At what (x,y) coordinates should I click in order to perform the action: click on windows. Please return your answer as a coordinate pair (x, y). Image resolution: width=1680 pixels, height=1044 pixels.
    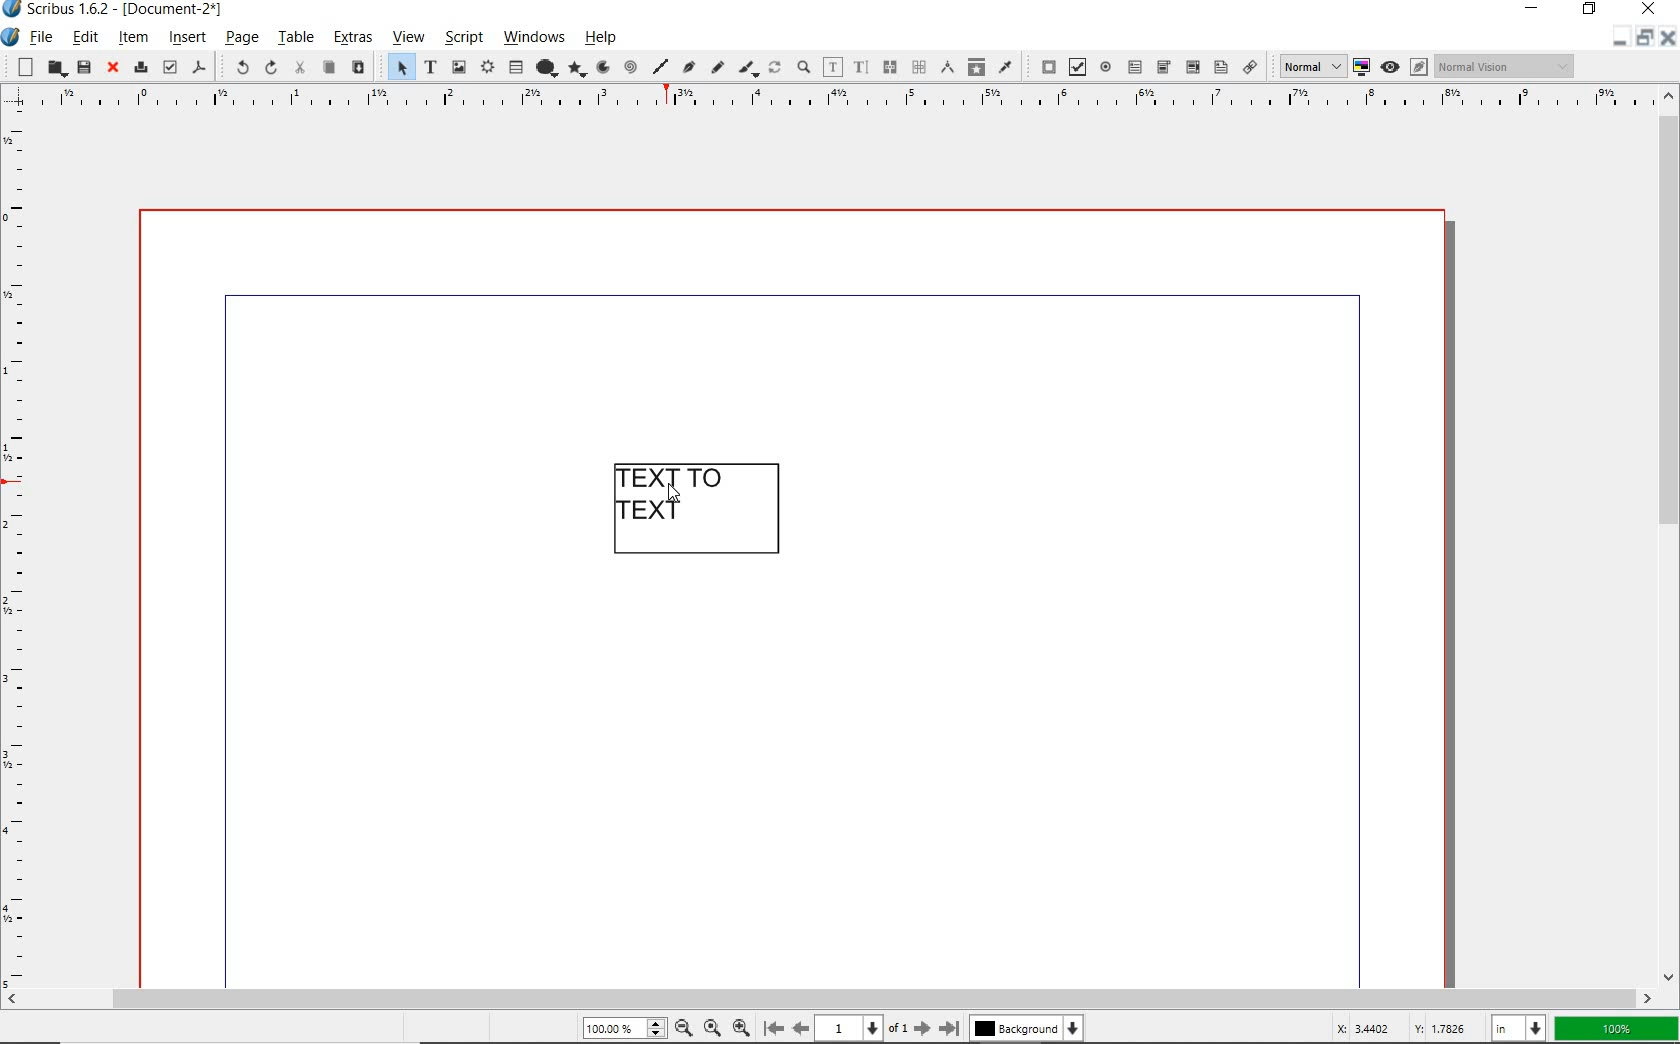
    Looking at the image, I should click on (534, 38).